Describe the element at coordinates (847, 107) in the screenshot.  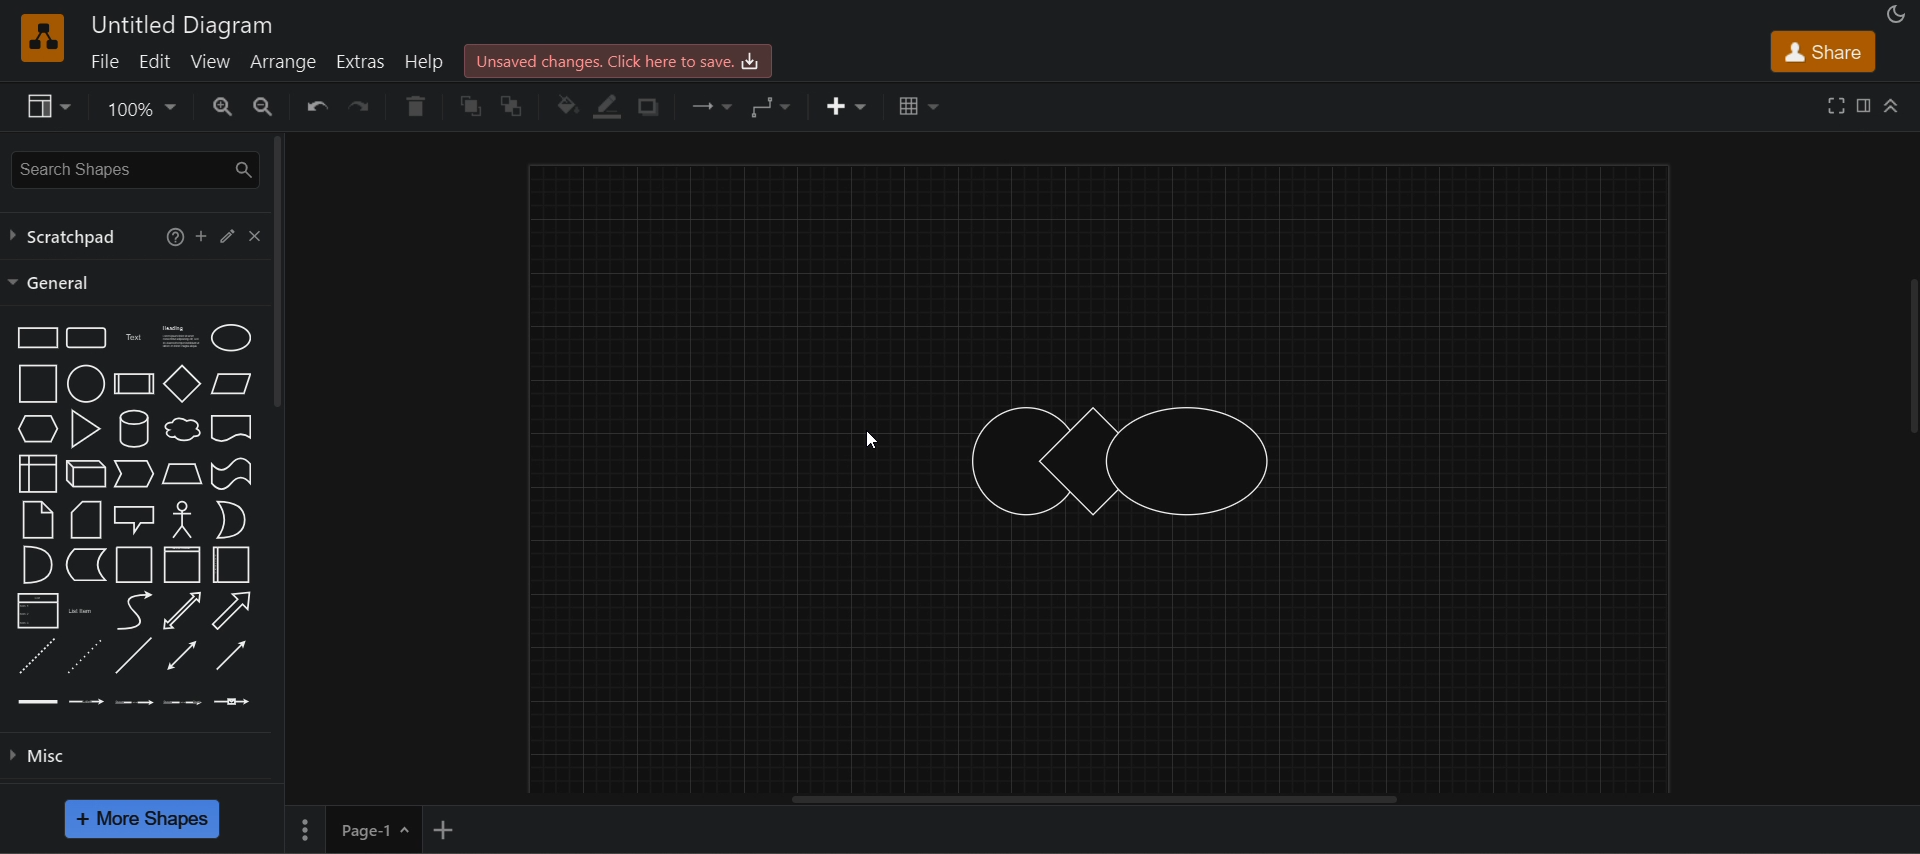
I see `insert ` at that location.